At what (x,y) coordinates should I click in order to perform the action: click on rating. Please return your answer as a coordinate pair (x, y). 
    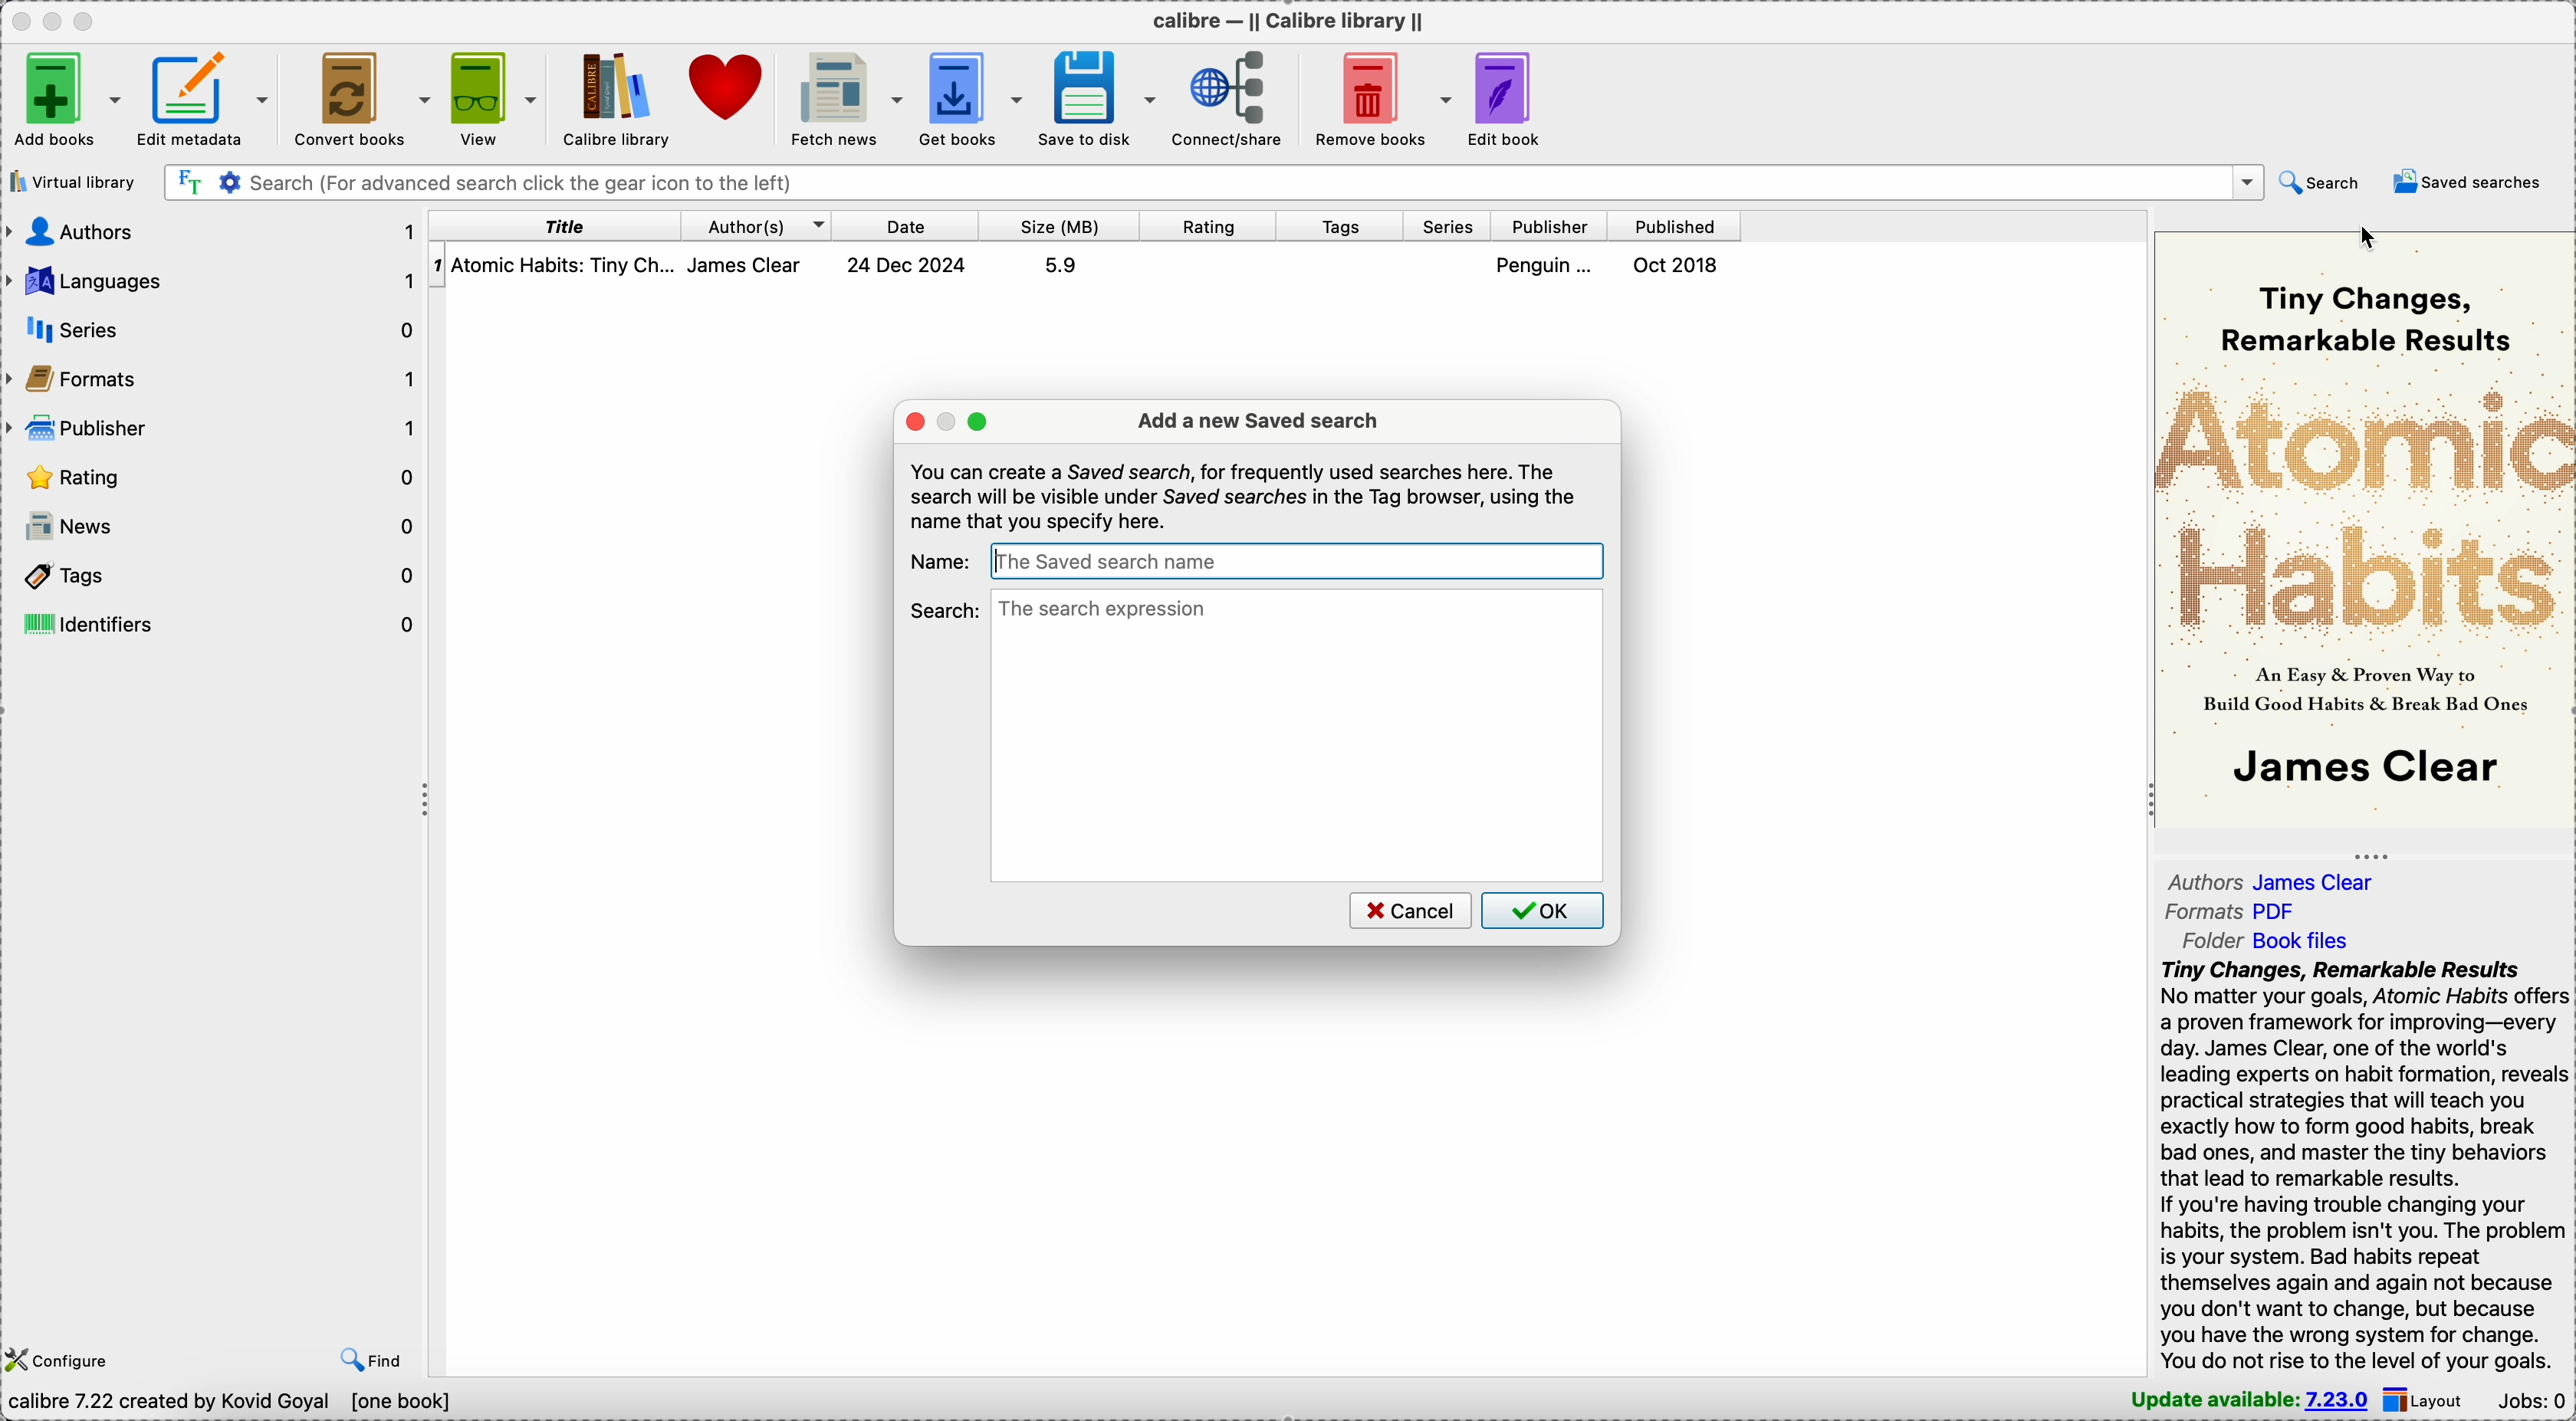
    Looking at the image, I should click on (1209, 226).